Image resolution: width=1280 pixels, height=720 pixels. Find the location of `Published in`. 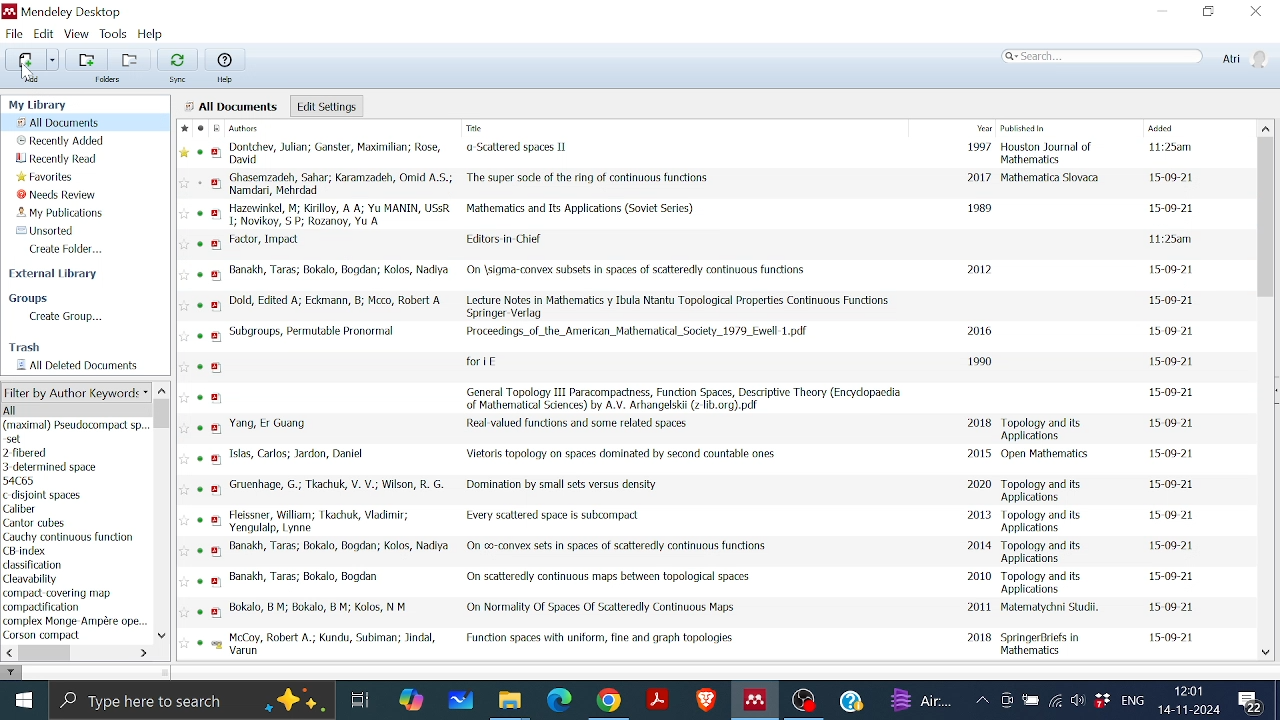

Published in is located at coordinates (1044, 153).